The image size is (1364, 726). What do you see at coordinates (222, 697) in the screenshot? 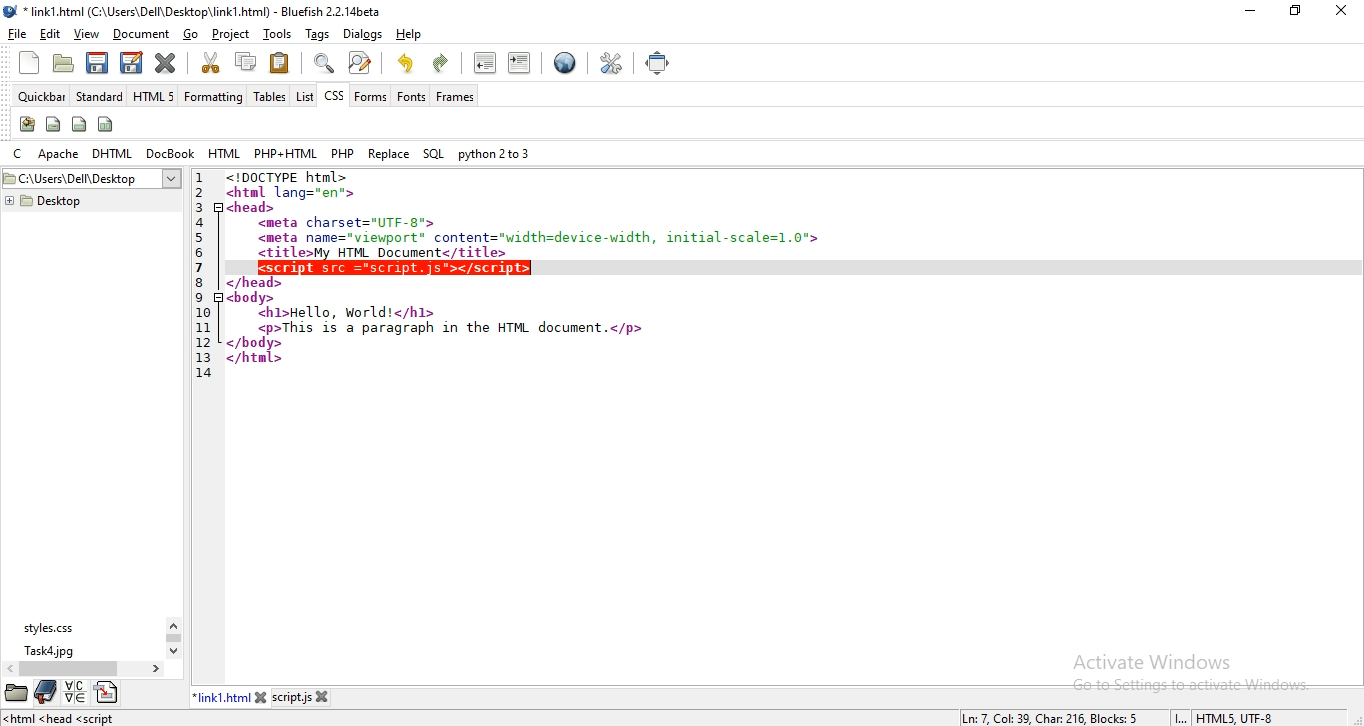
I see `link1` at bounding box center [222, 697].